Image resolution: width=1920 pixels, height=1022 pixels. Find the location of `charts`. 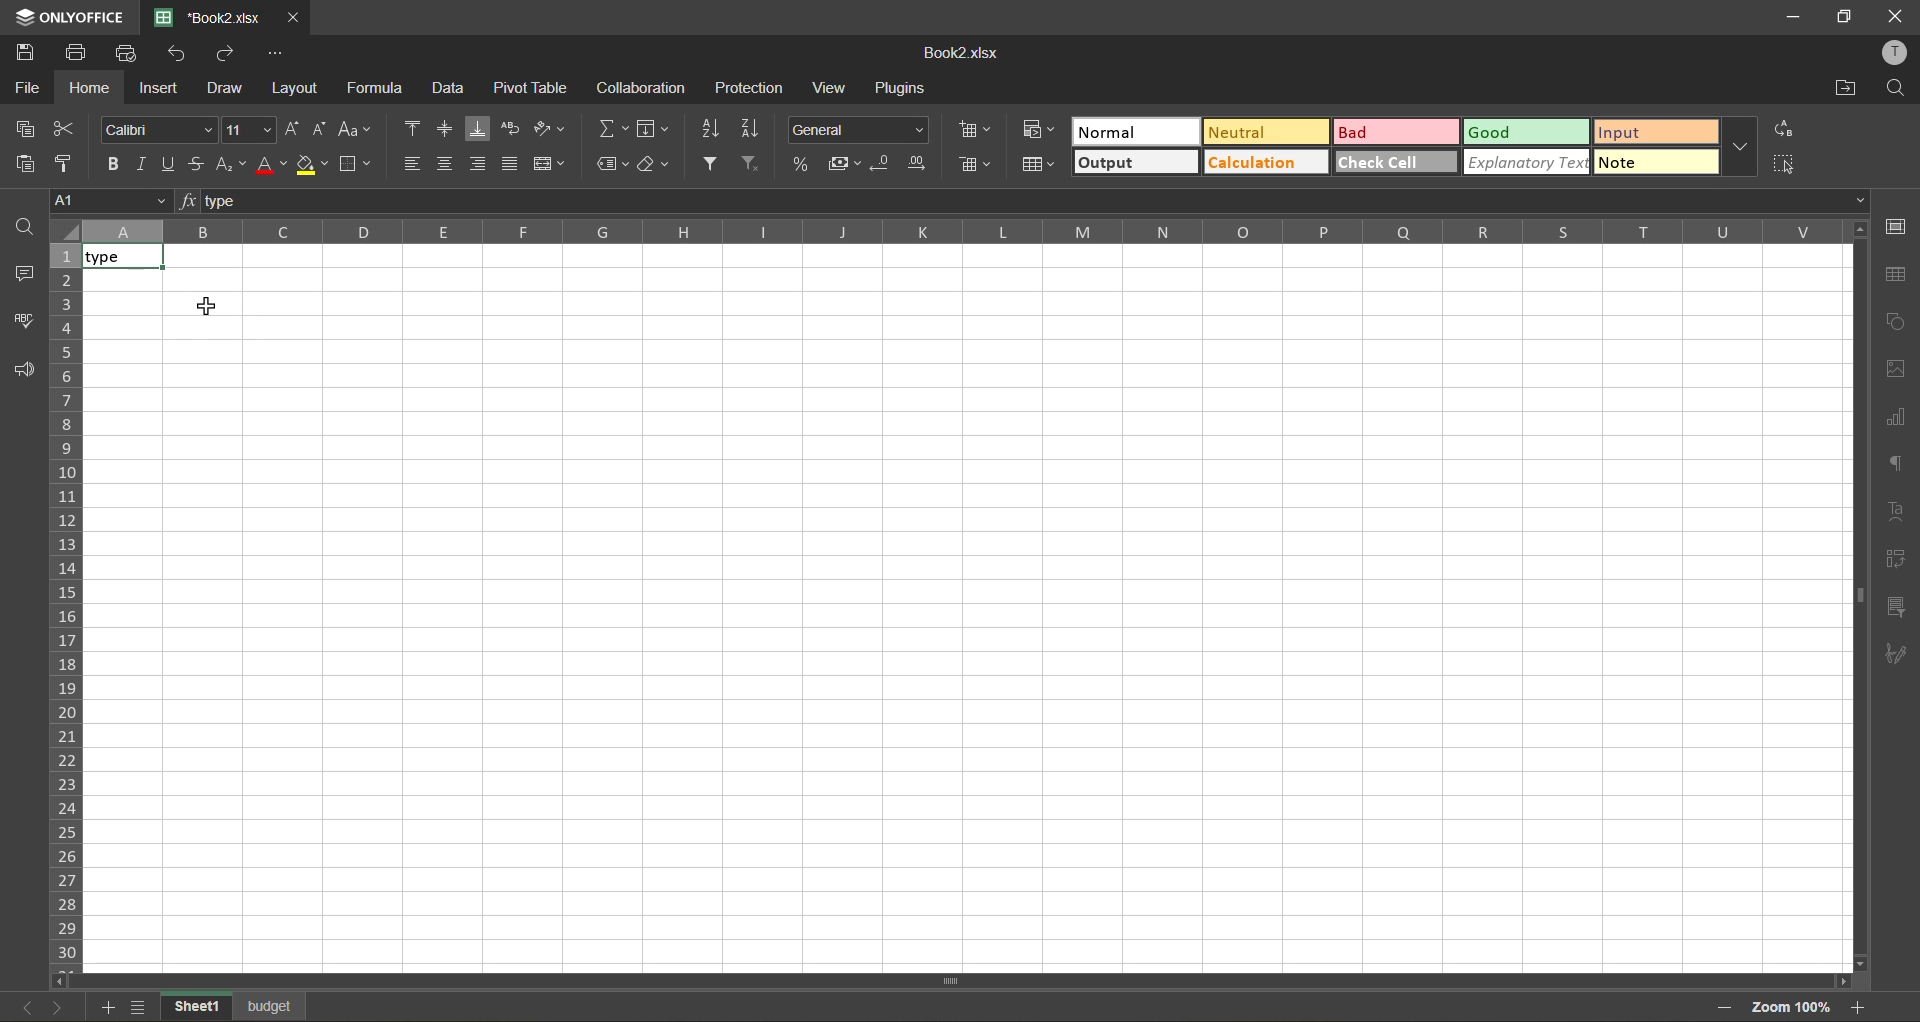

charts is located at coordinates (1897, 415).